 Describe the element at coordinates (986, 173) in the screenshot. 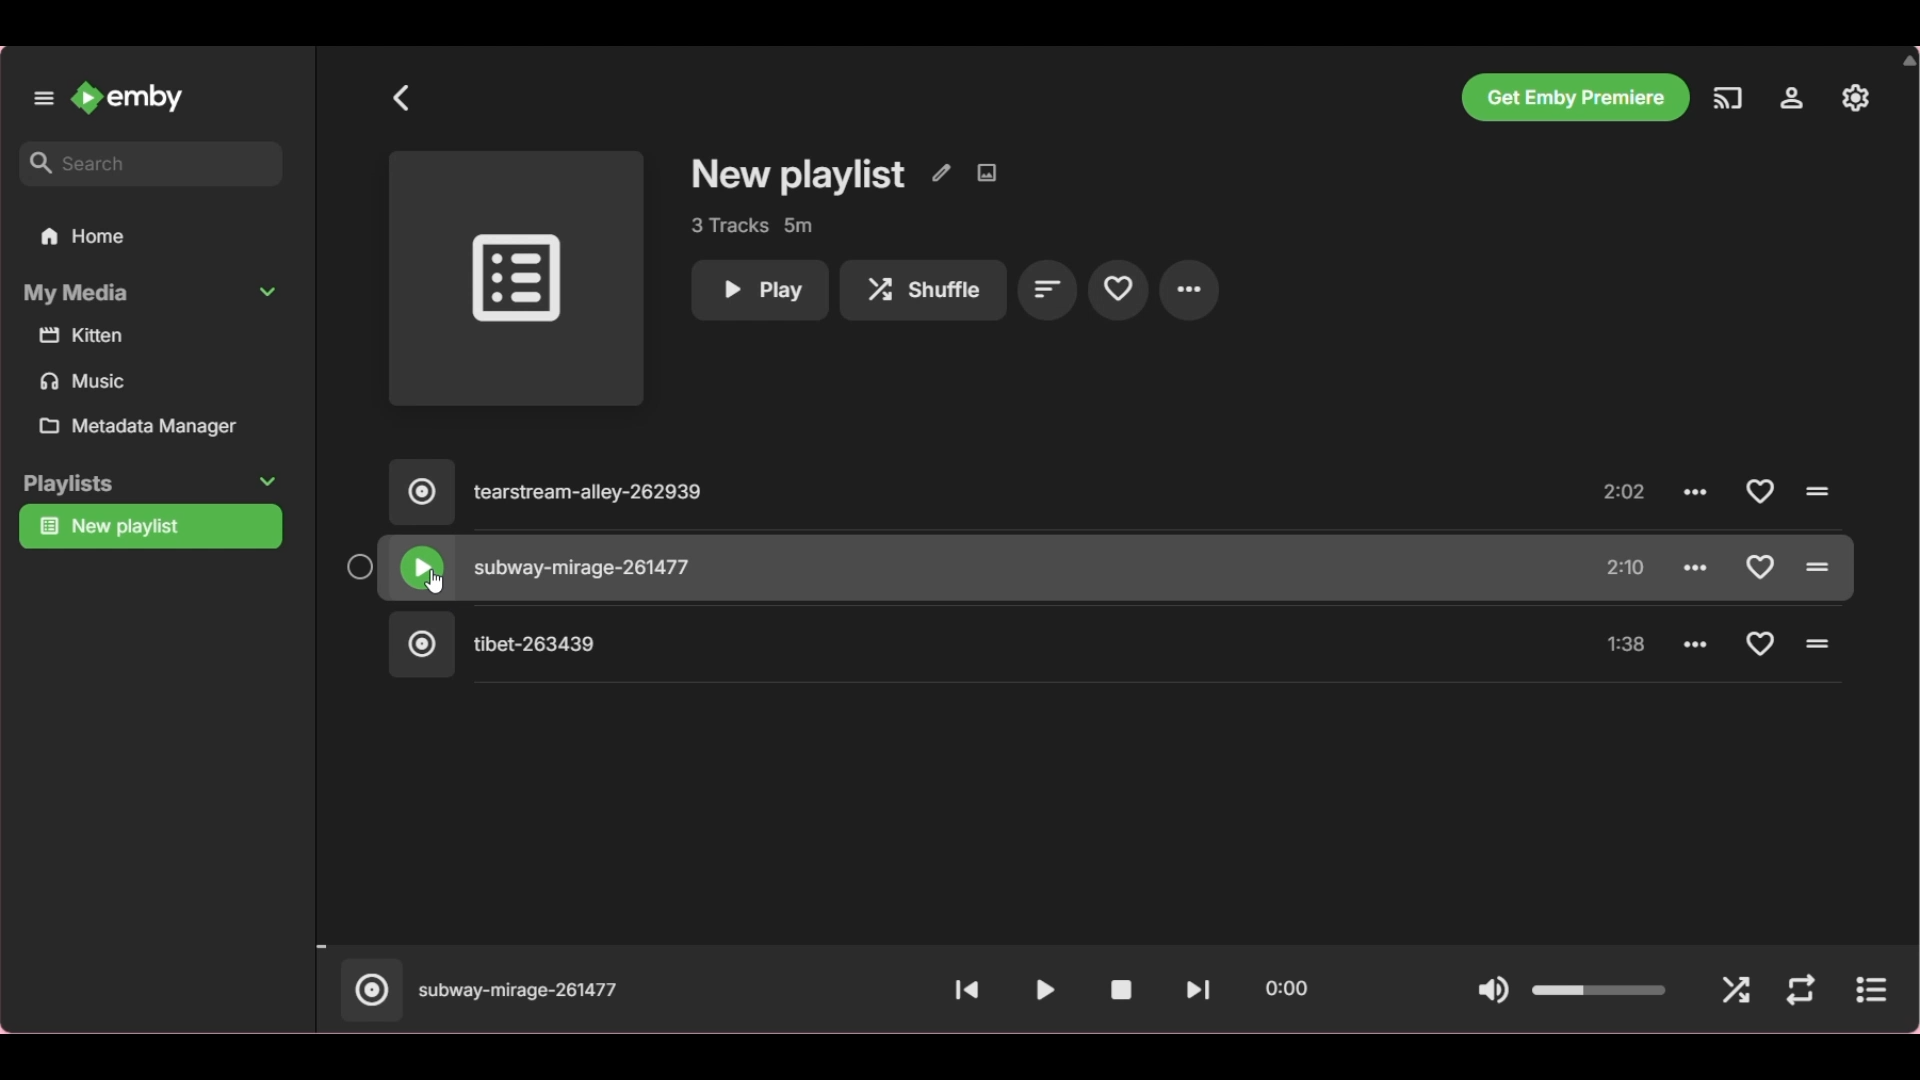

I see `Edit images` at that location.